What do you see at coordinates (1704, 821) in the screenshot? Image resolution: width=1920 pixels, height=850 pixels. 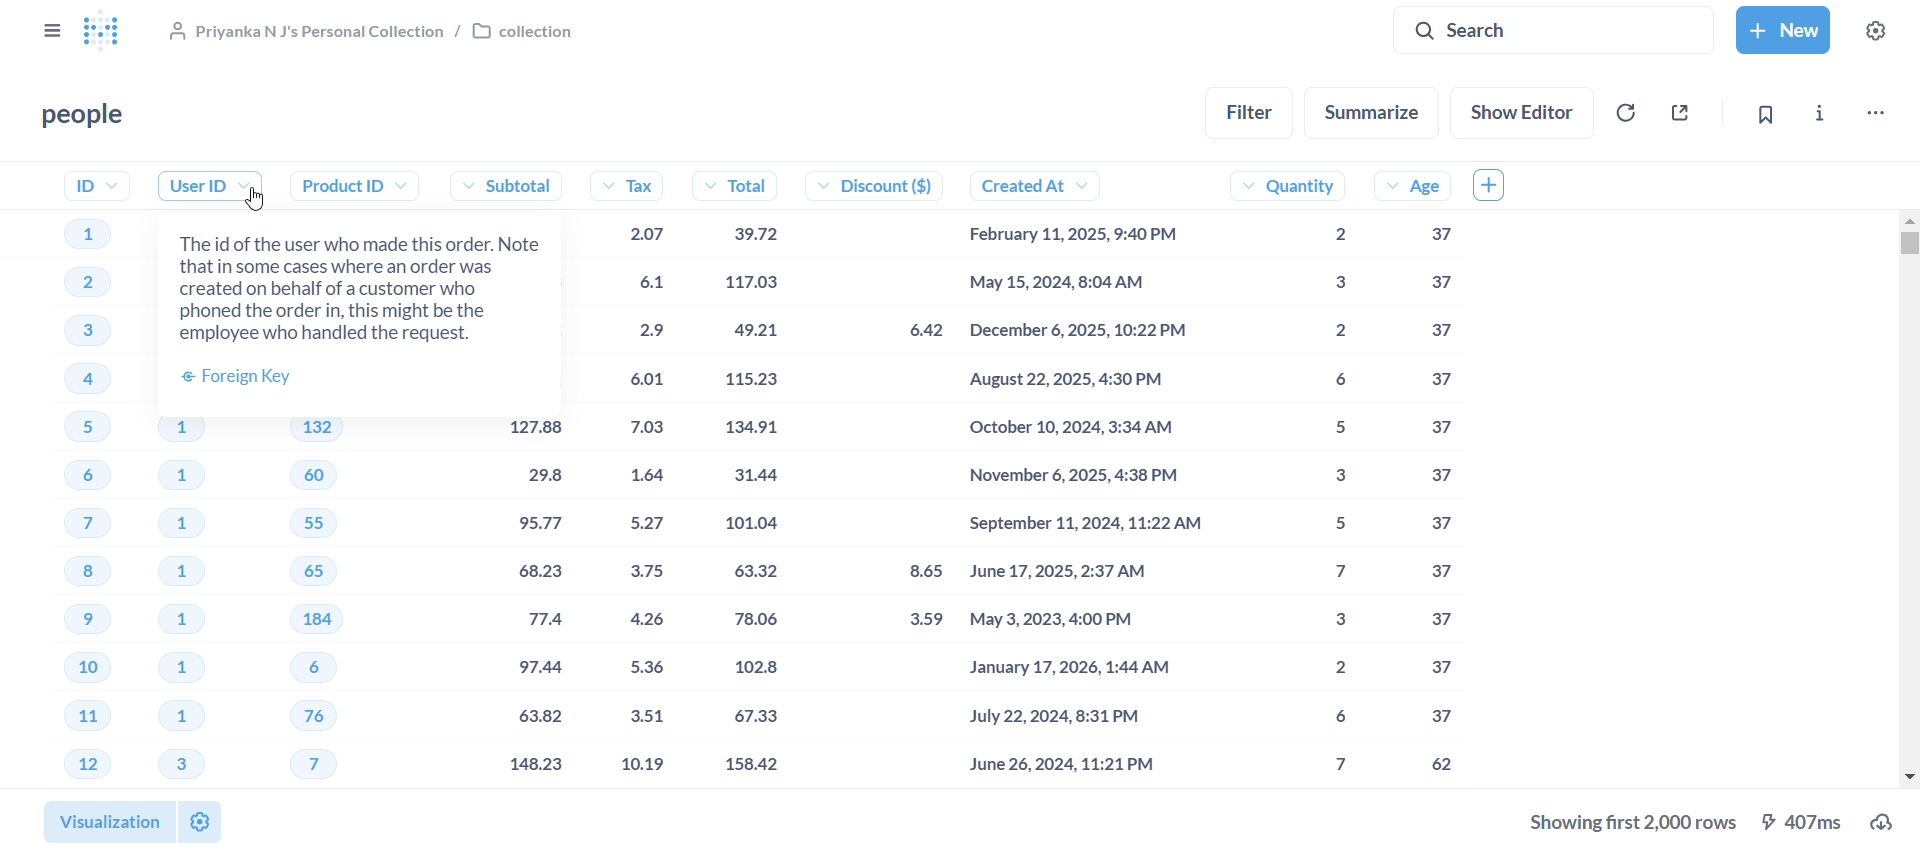 I see `download` at bounding box center [1704, 821].